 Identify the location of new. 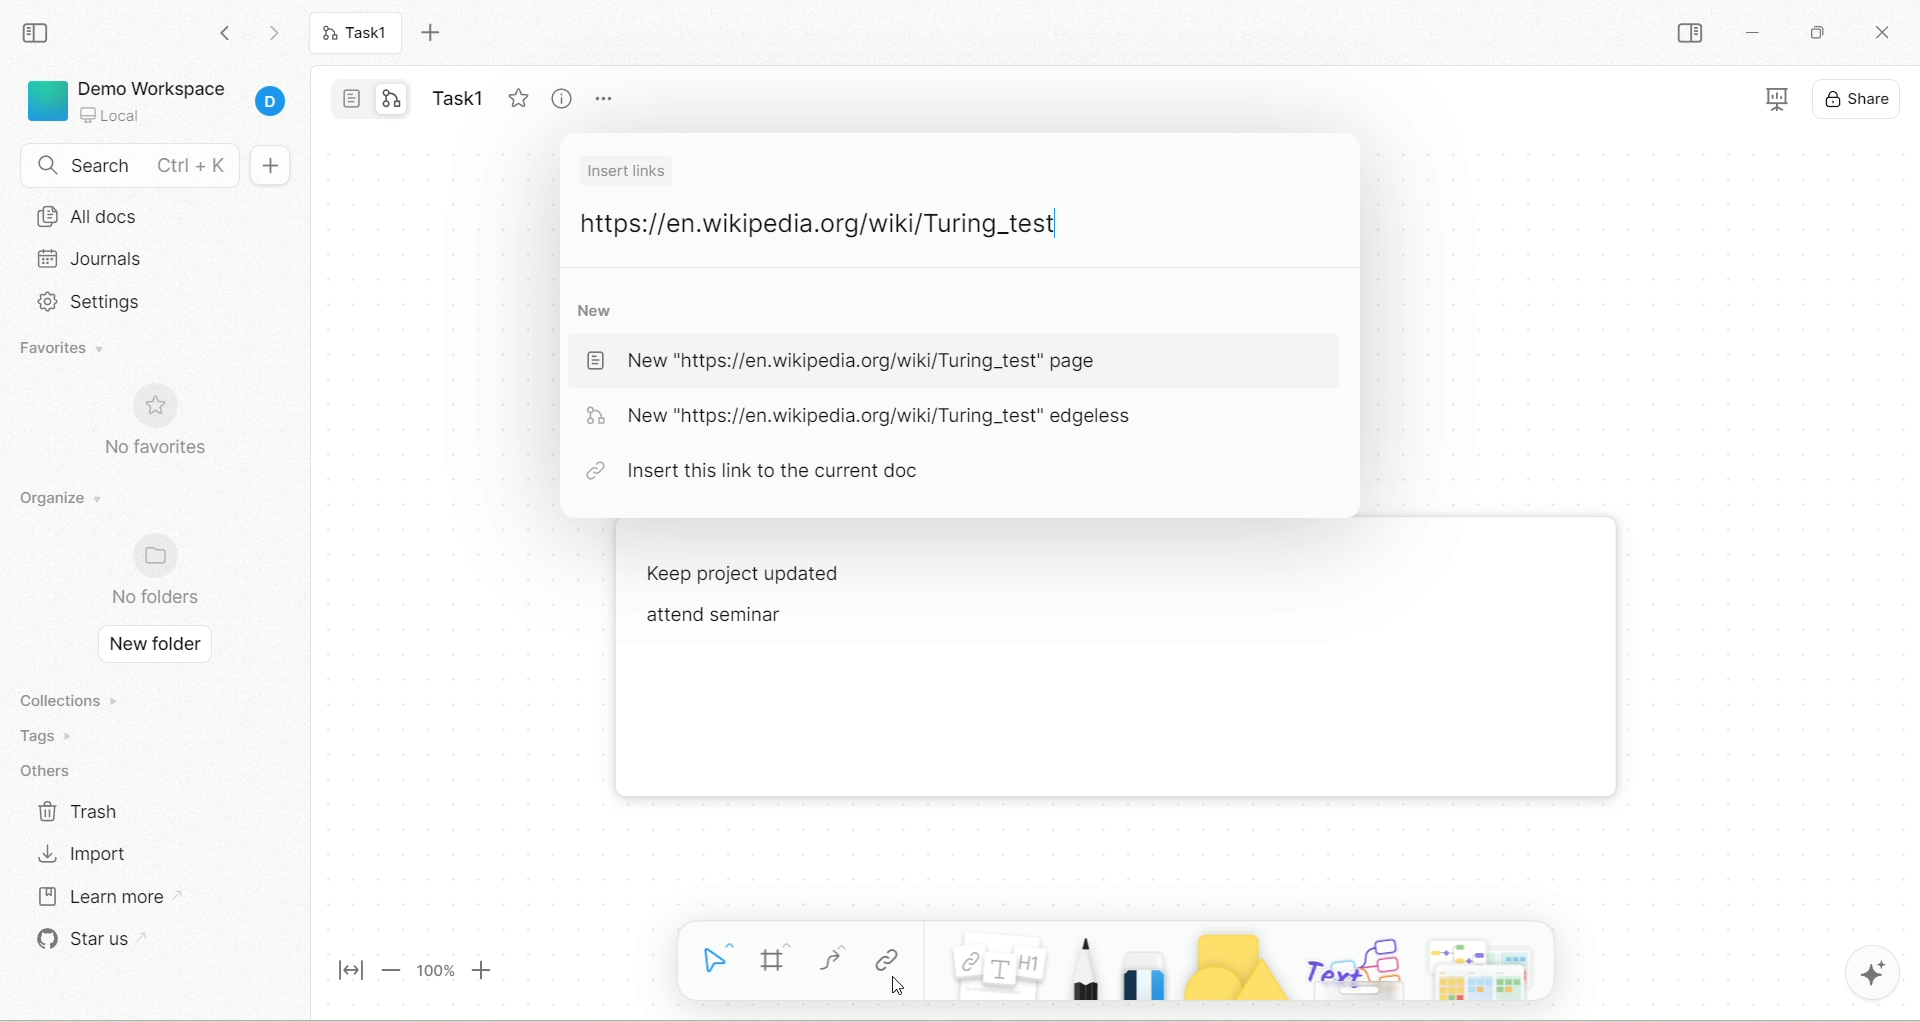
(596, 310).